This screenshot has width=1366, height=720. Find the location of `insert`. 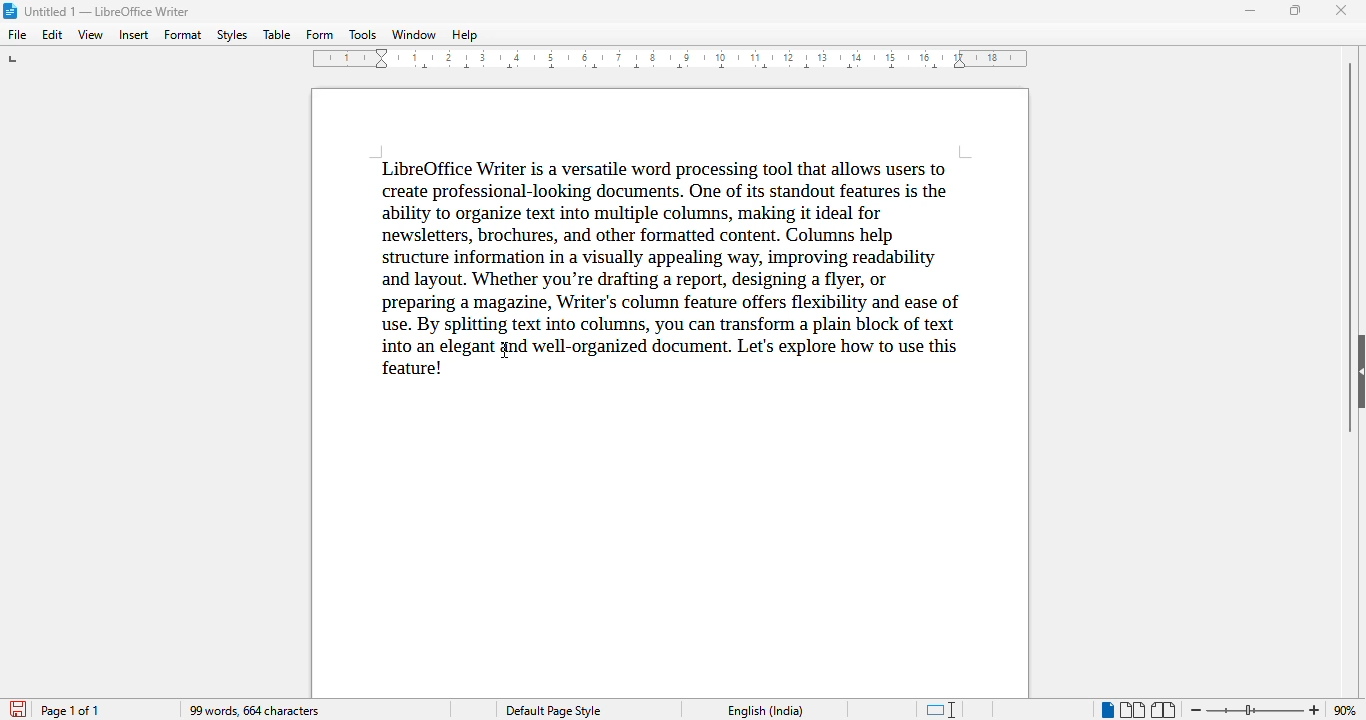

insert is located at coordinates (133, 35).